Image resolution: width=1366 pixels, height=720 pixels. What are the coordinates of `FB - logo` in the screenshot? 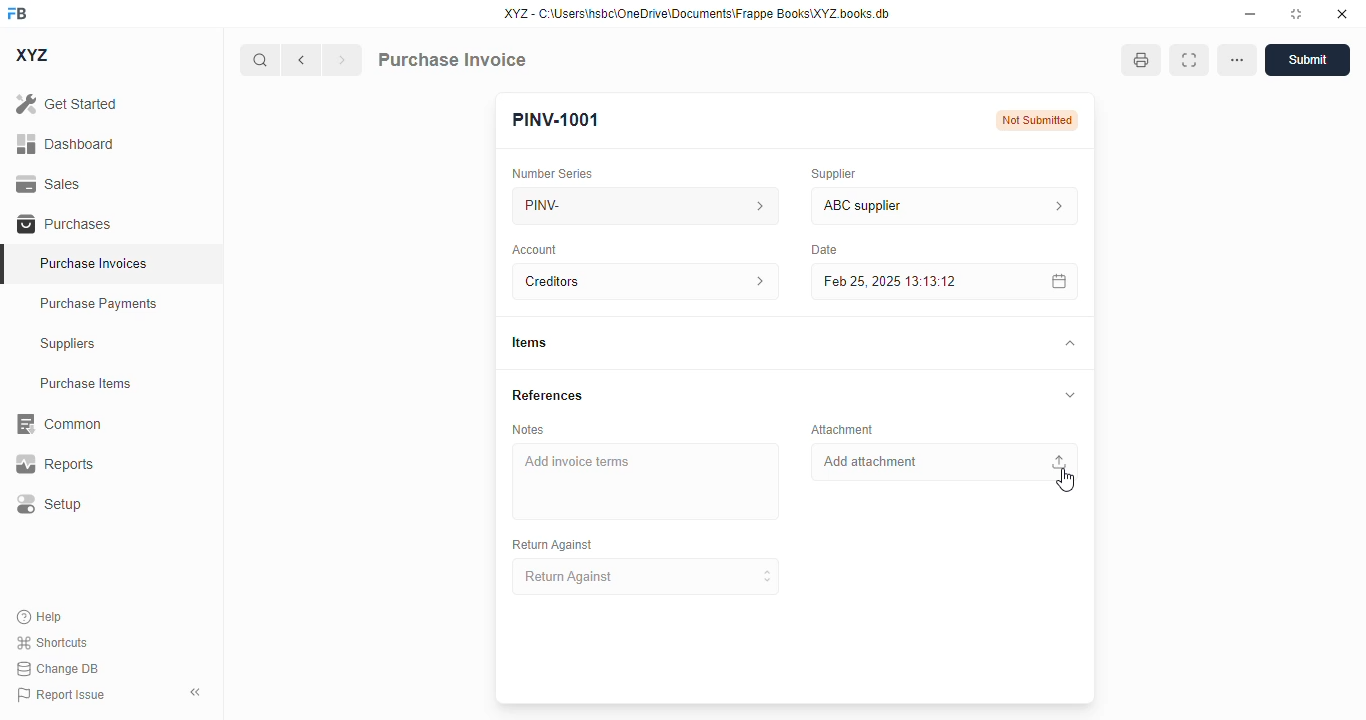 It's located at (17, 13).